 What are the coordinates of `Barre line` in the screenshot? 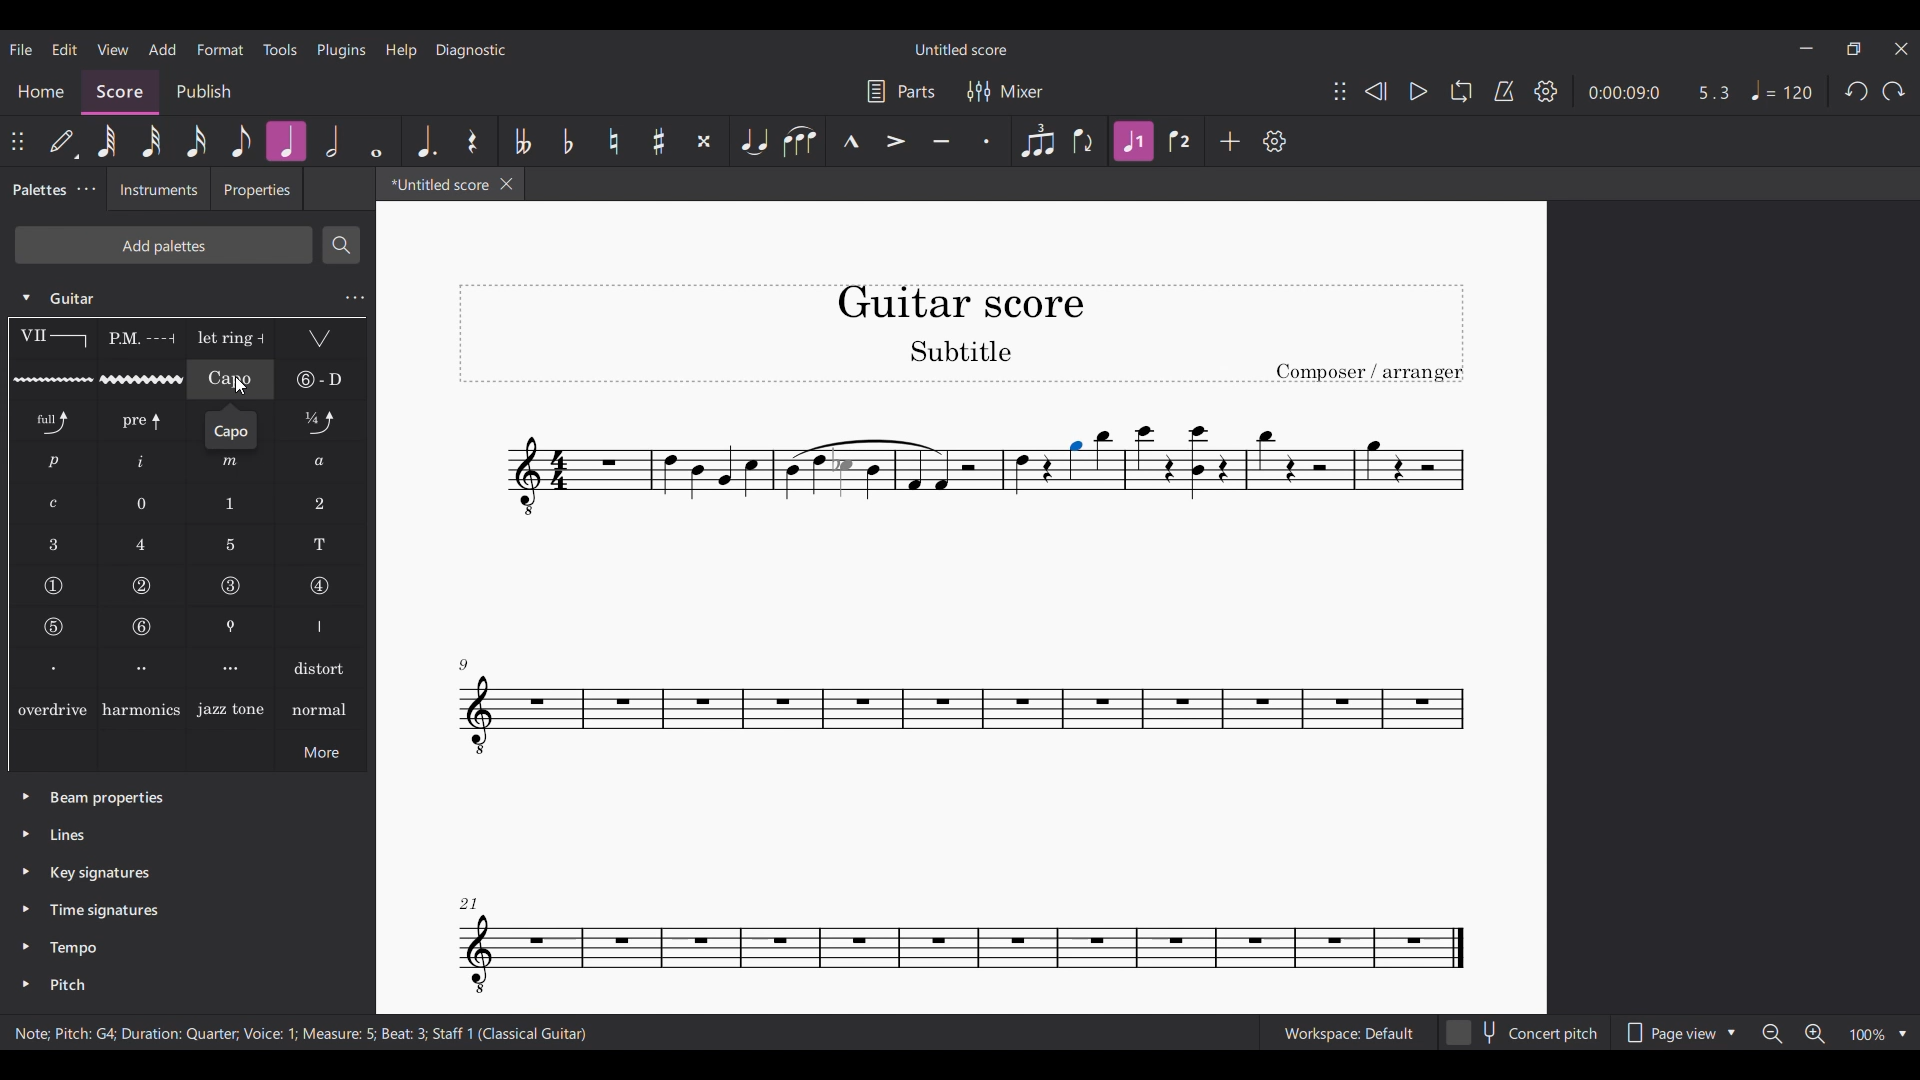 It's located at (53, 339).